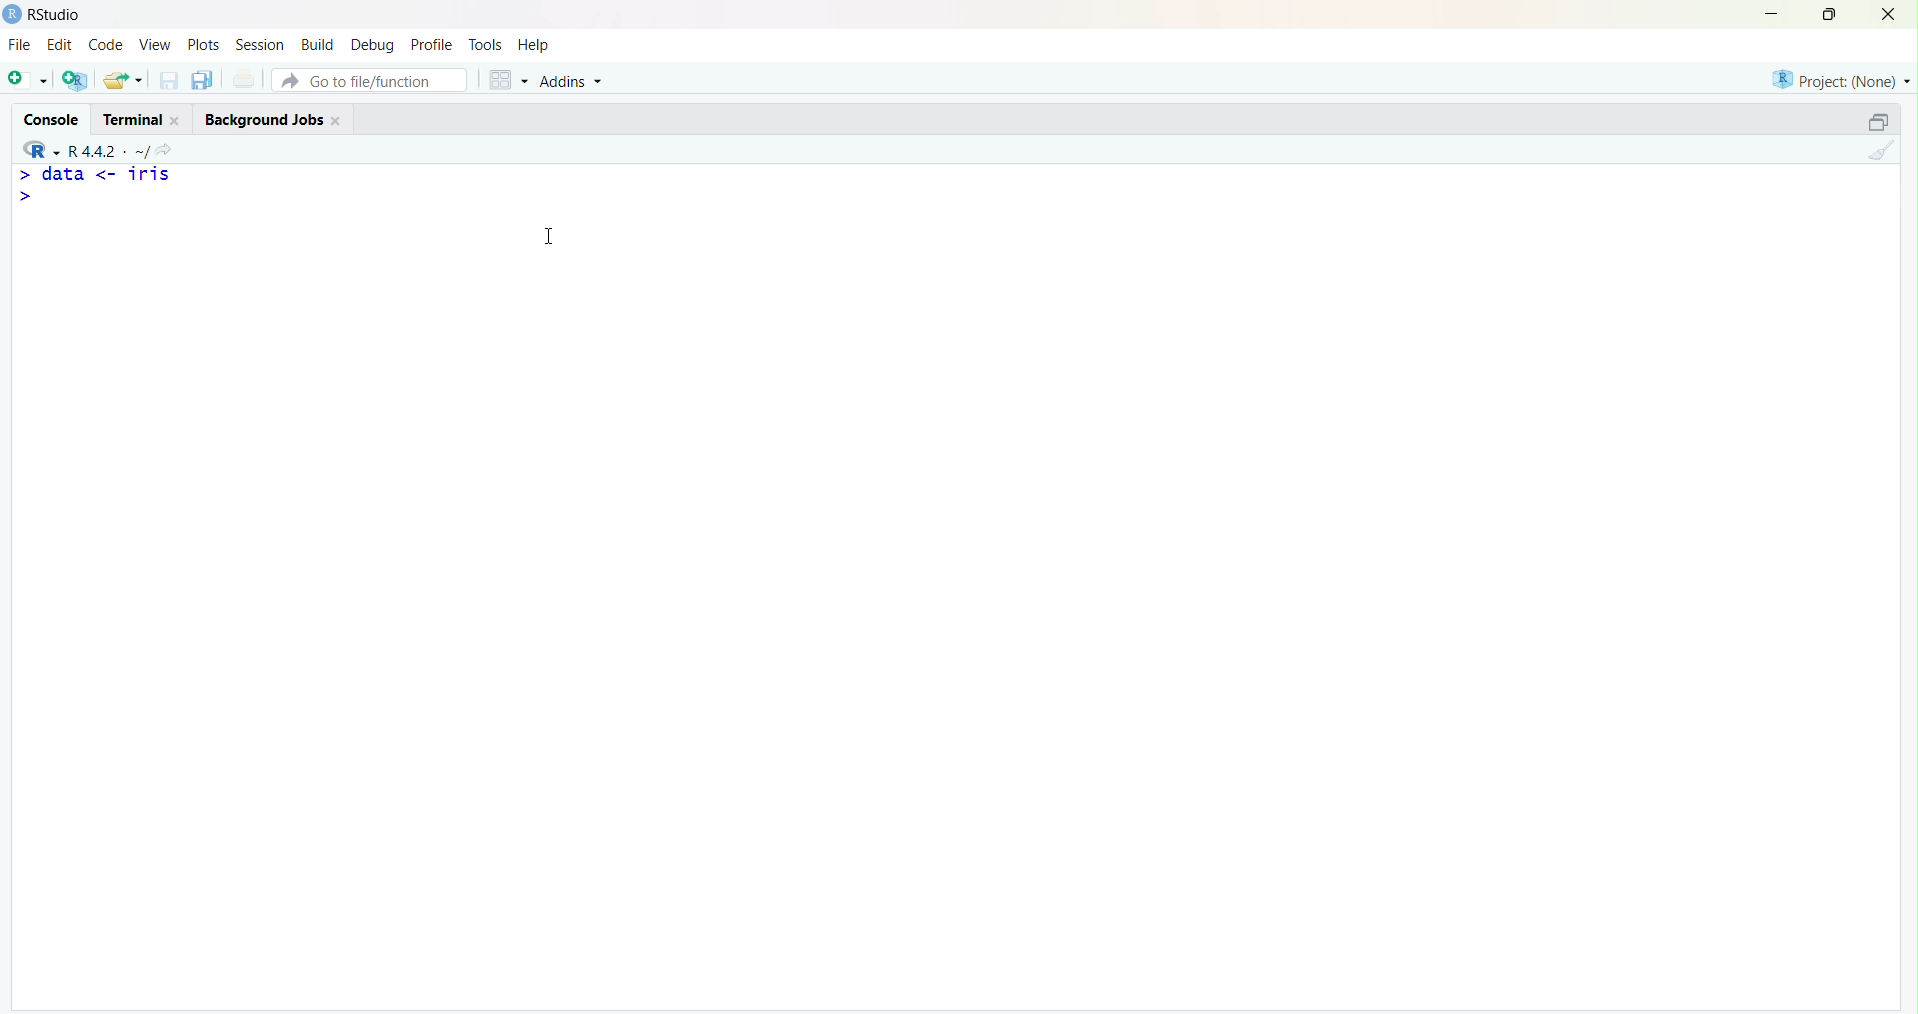 This screenshot has height=1014, width=1918. What do you see at coordinates (76, 77) in the screenshot?
I see `Create a project` at bounding box center [76, 77].